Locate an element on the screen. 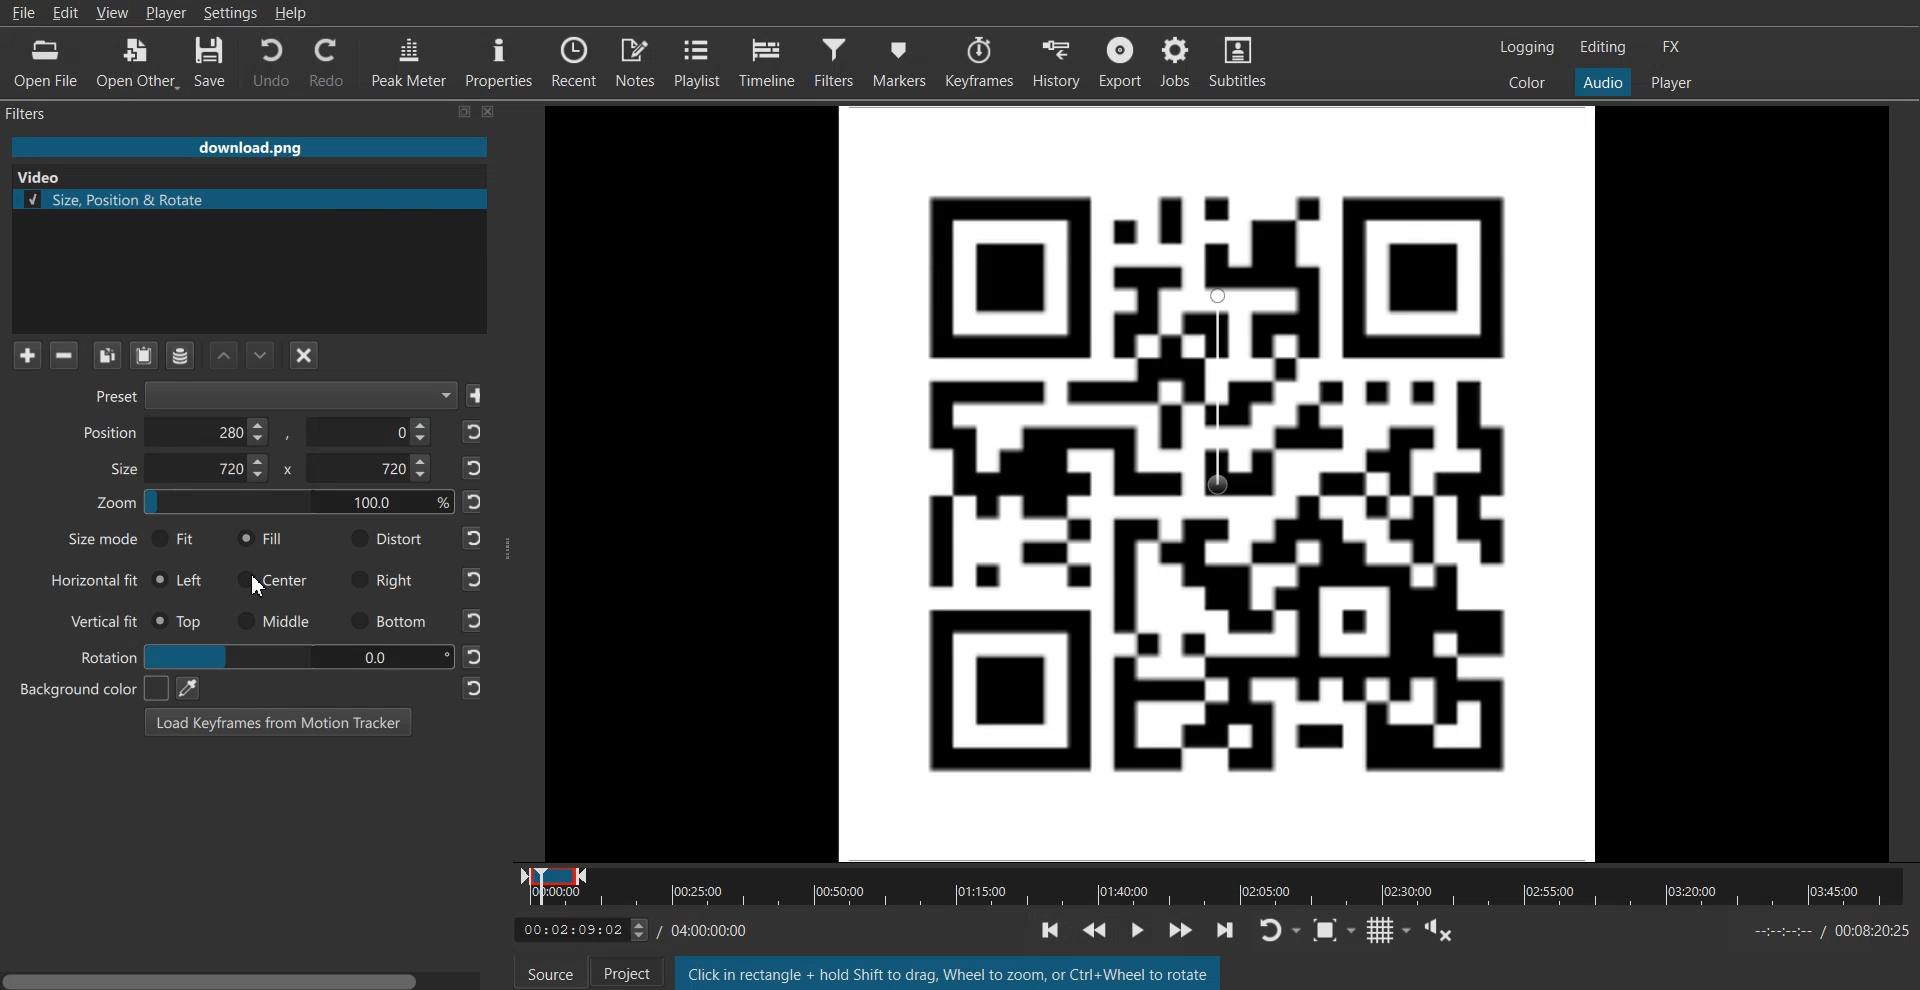 This screenshot has height=990, width=1920. Load Keyframe From Motion Tracker is located at coordinates (278, 721).